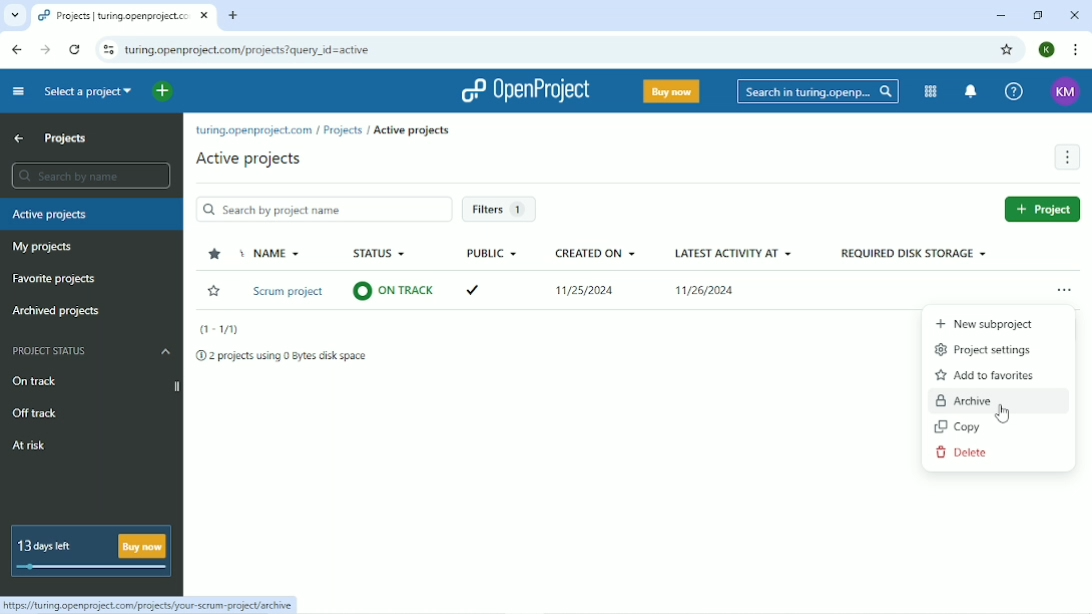 This screenshot has height=614, width=1092. What do you see at coordinates (66, 138) in the screenshot?
I see `Projects` at bounding box center [66, 138].